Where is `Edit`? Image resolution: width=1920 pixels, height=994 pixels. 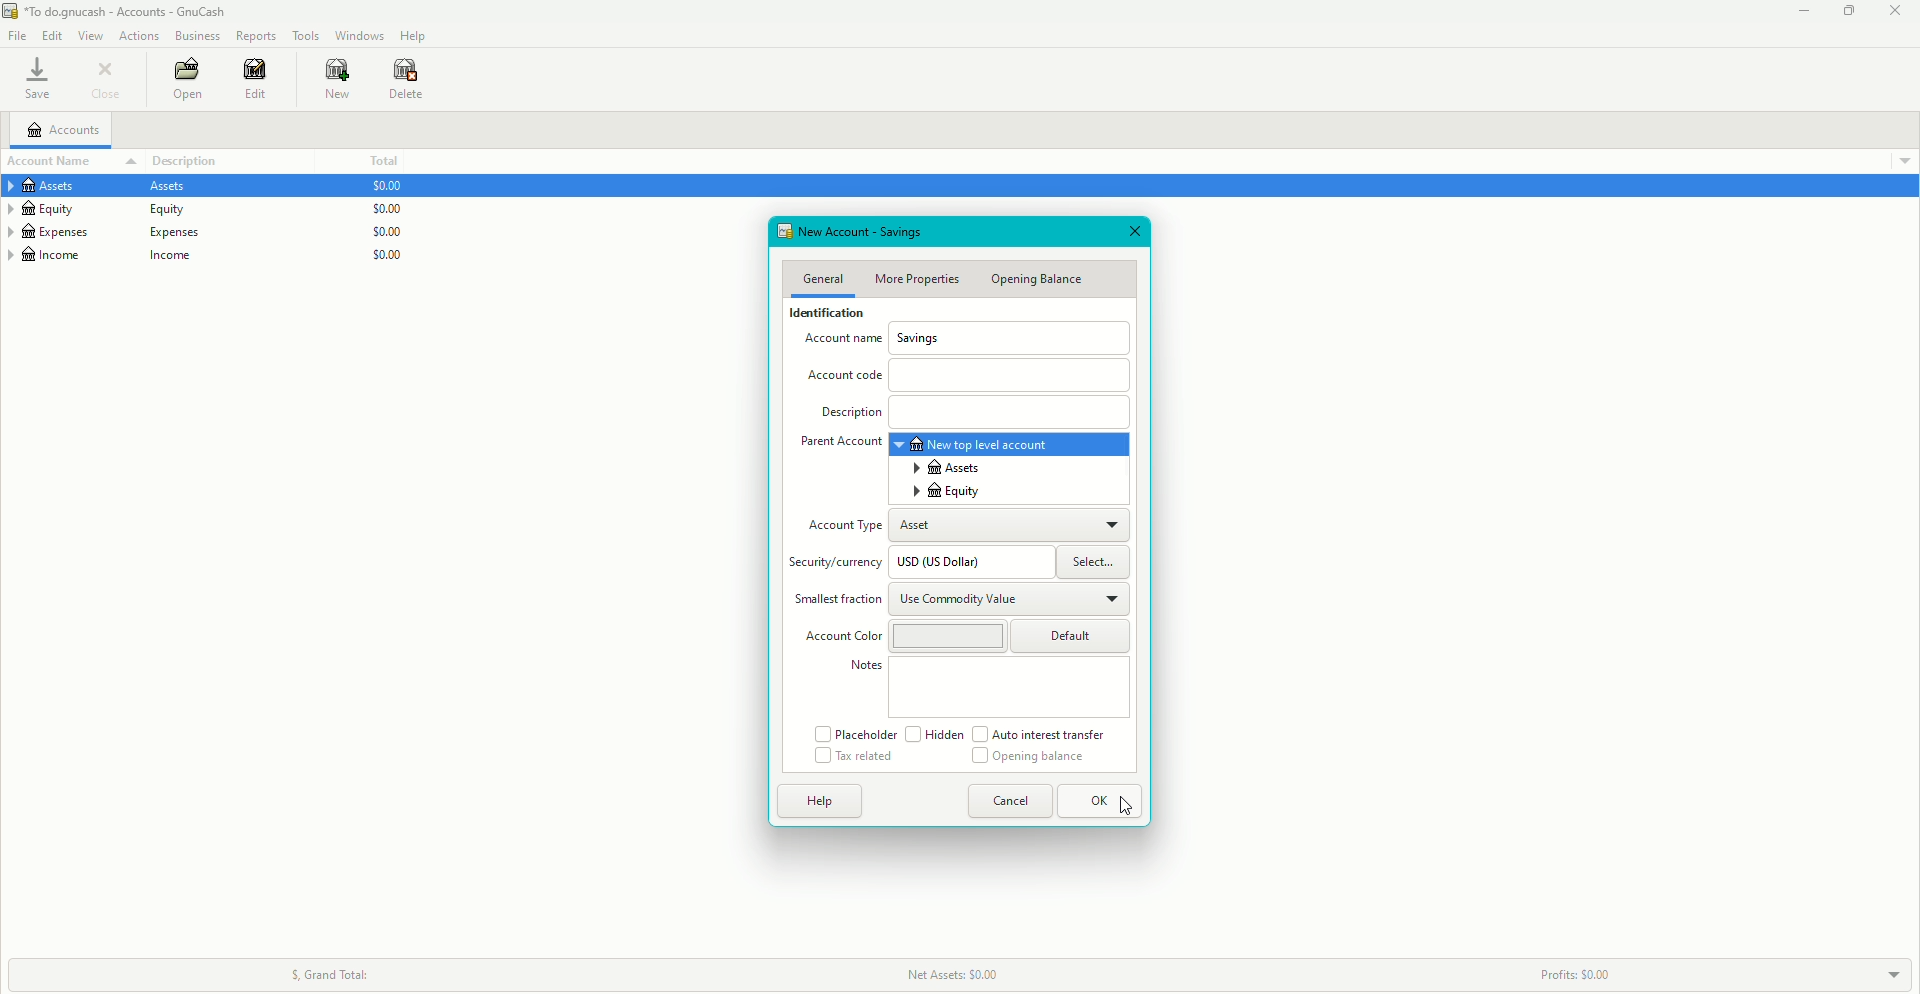
Edit is located at coordinates (251, 80).